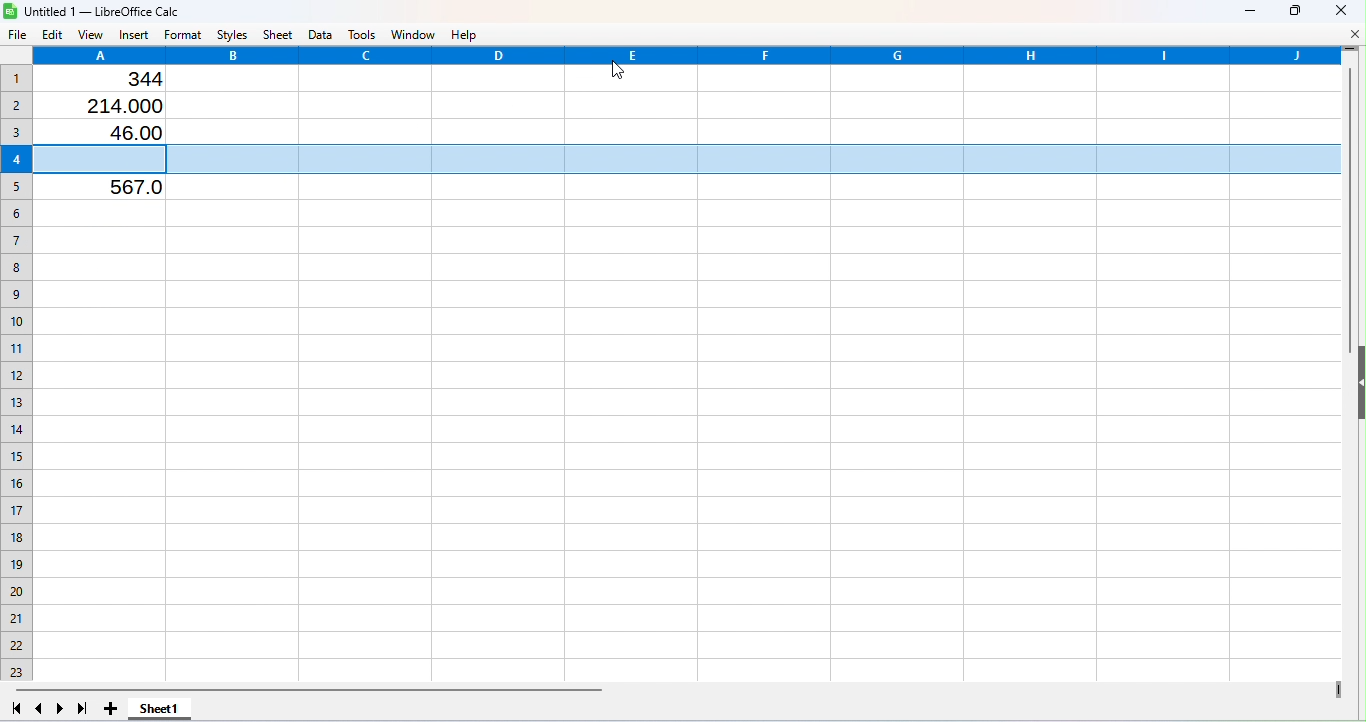  I want to click on Edit, so click(51, 34).